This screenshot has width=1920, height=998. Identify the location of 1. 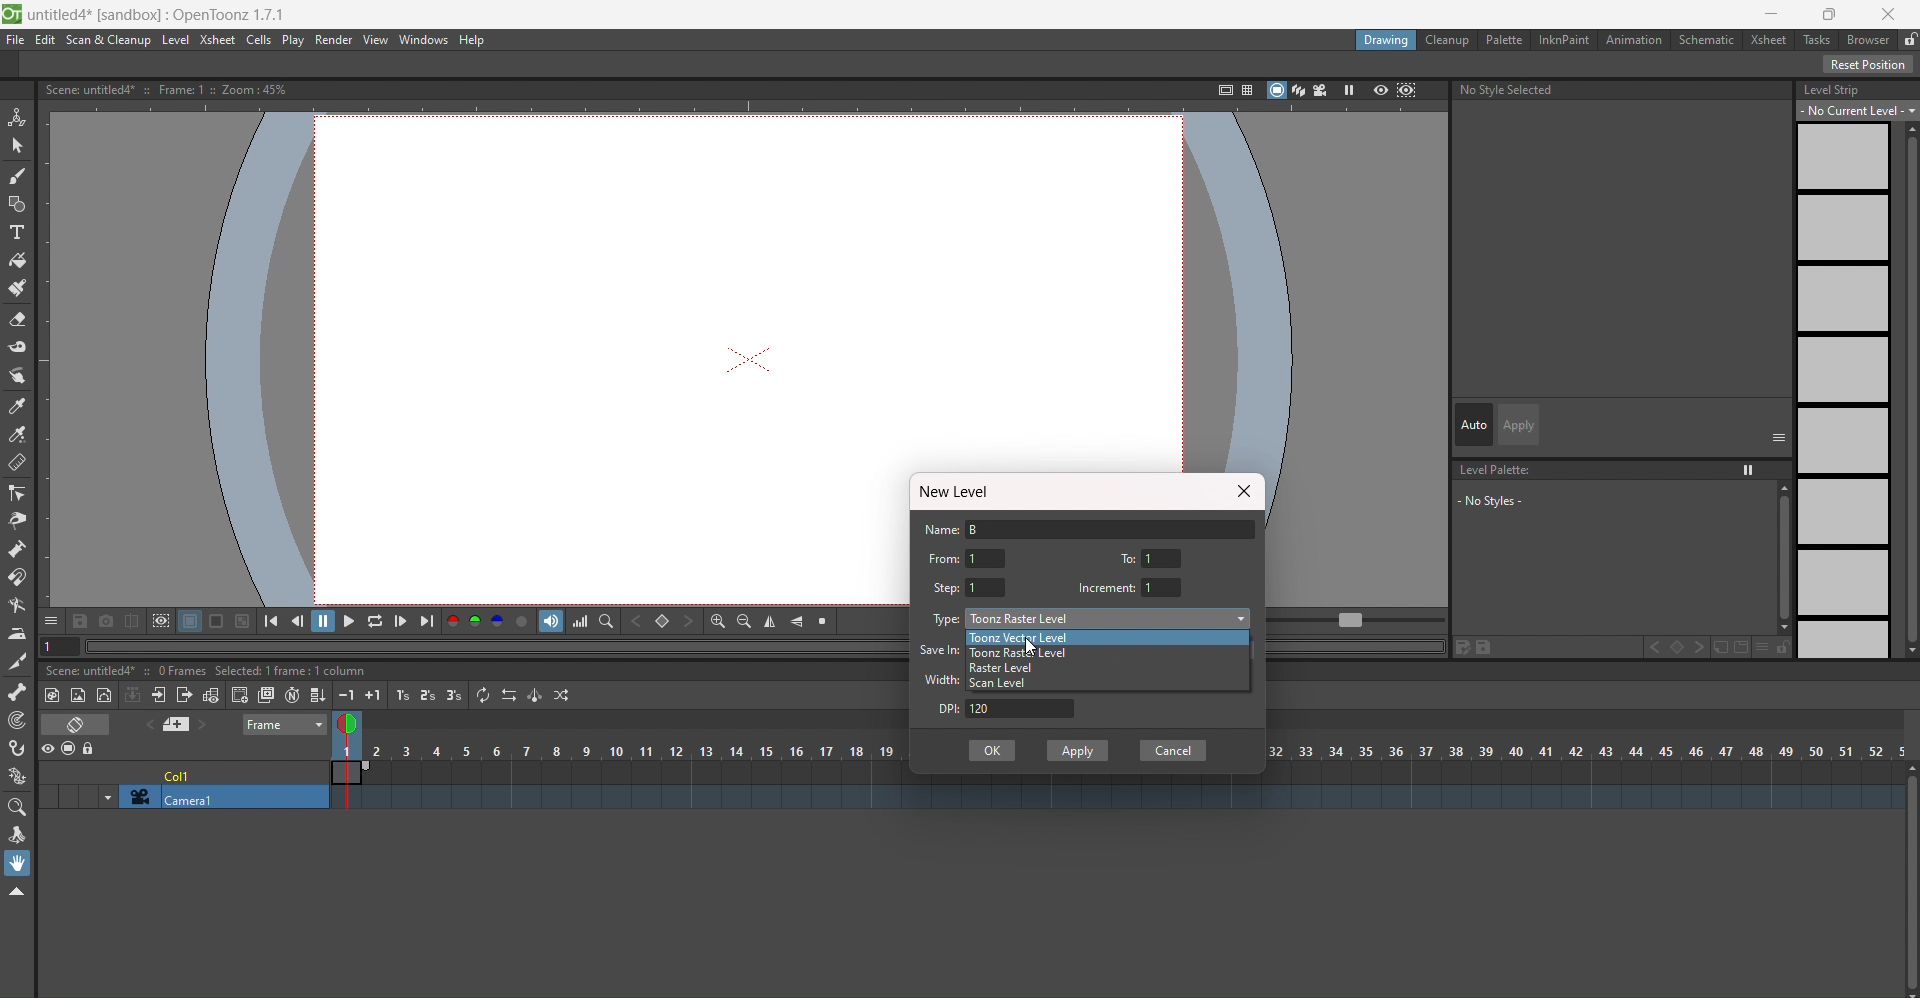
(987, 558).